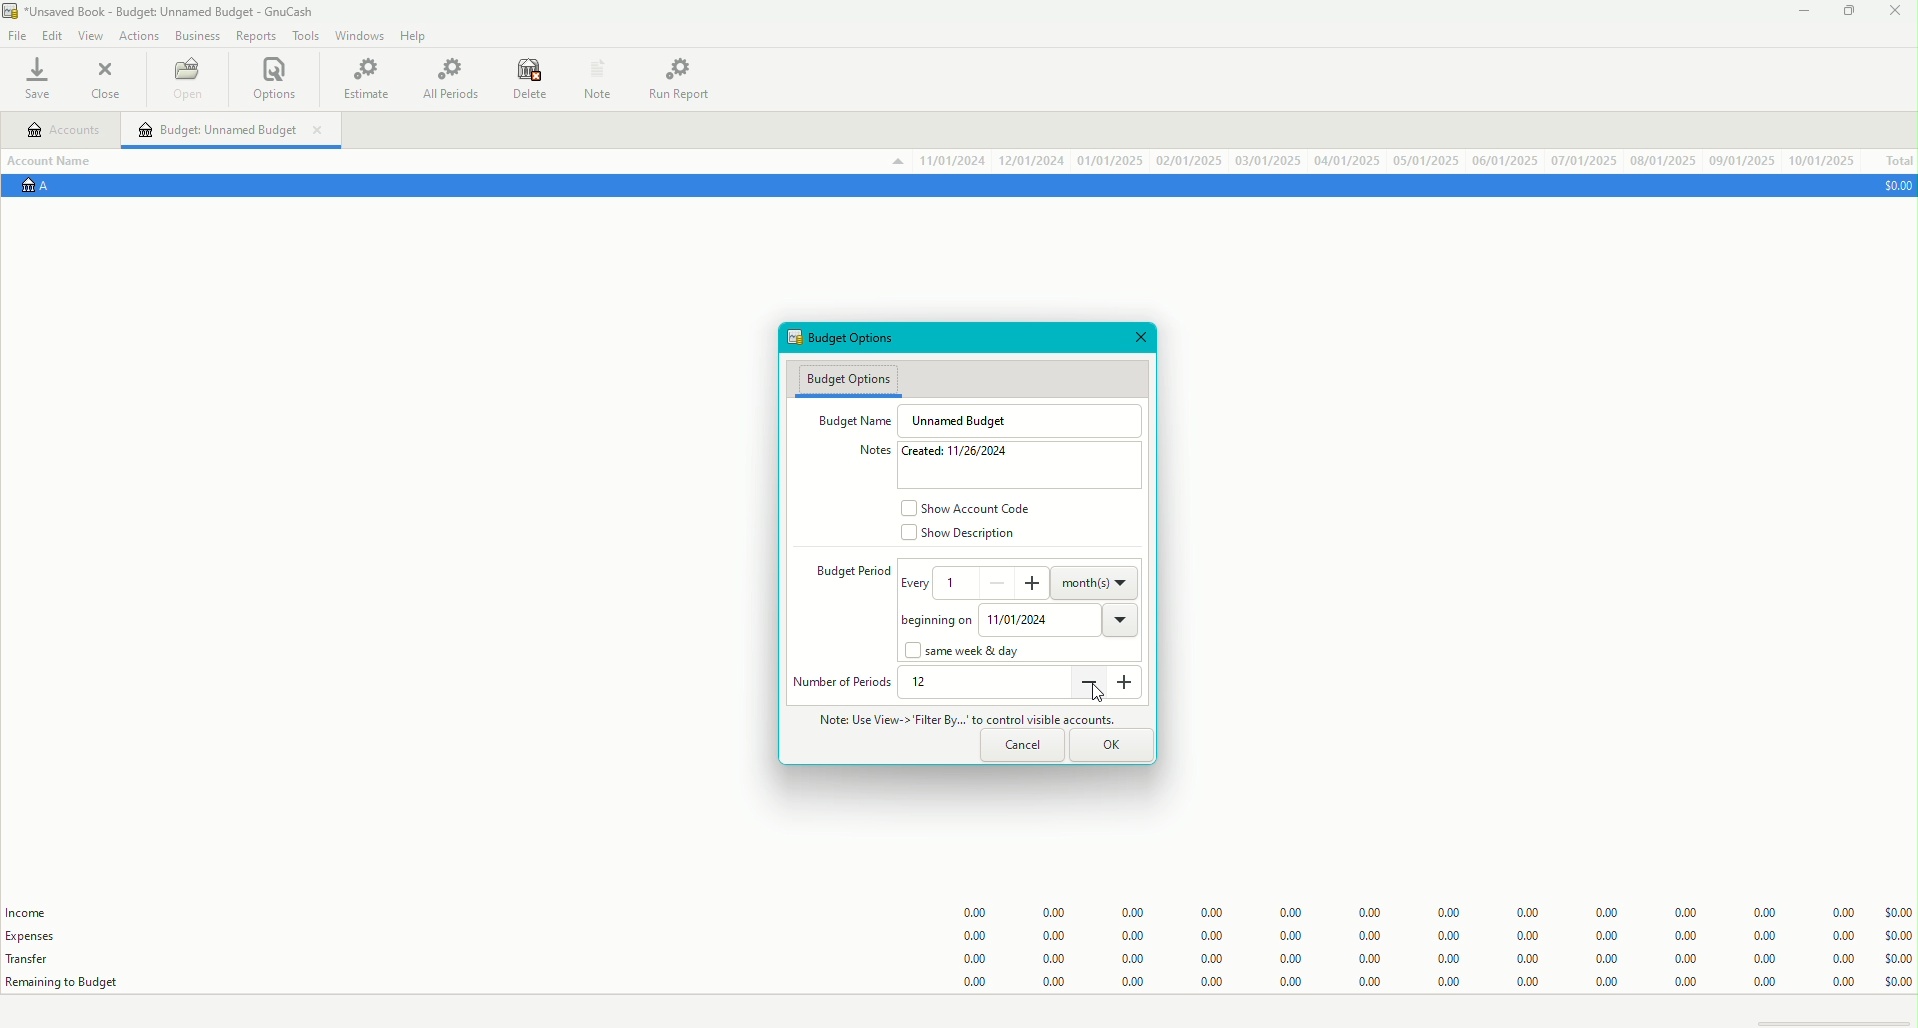 Image resolution: width=1918 pixels, height=1028 pixels. I want to click on Restore, so click(1847, 13).